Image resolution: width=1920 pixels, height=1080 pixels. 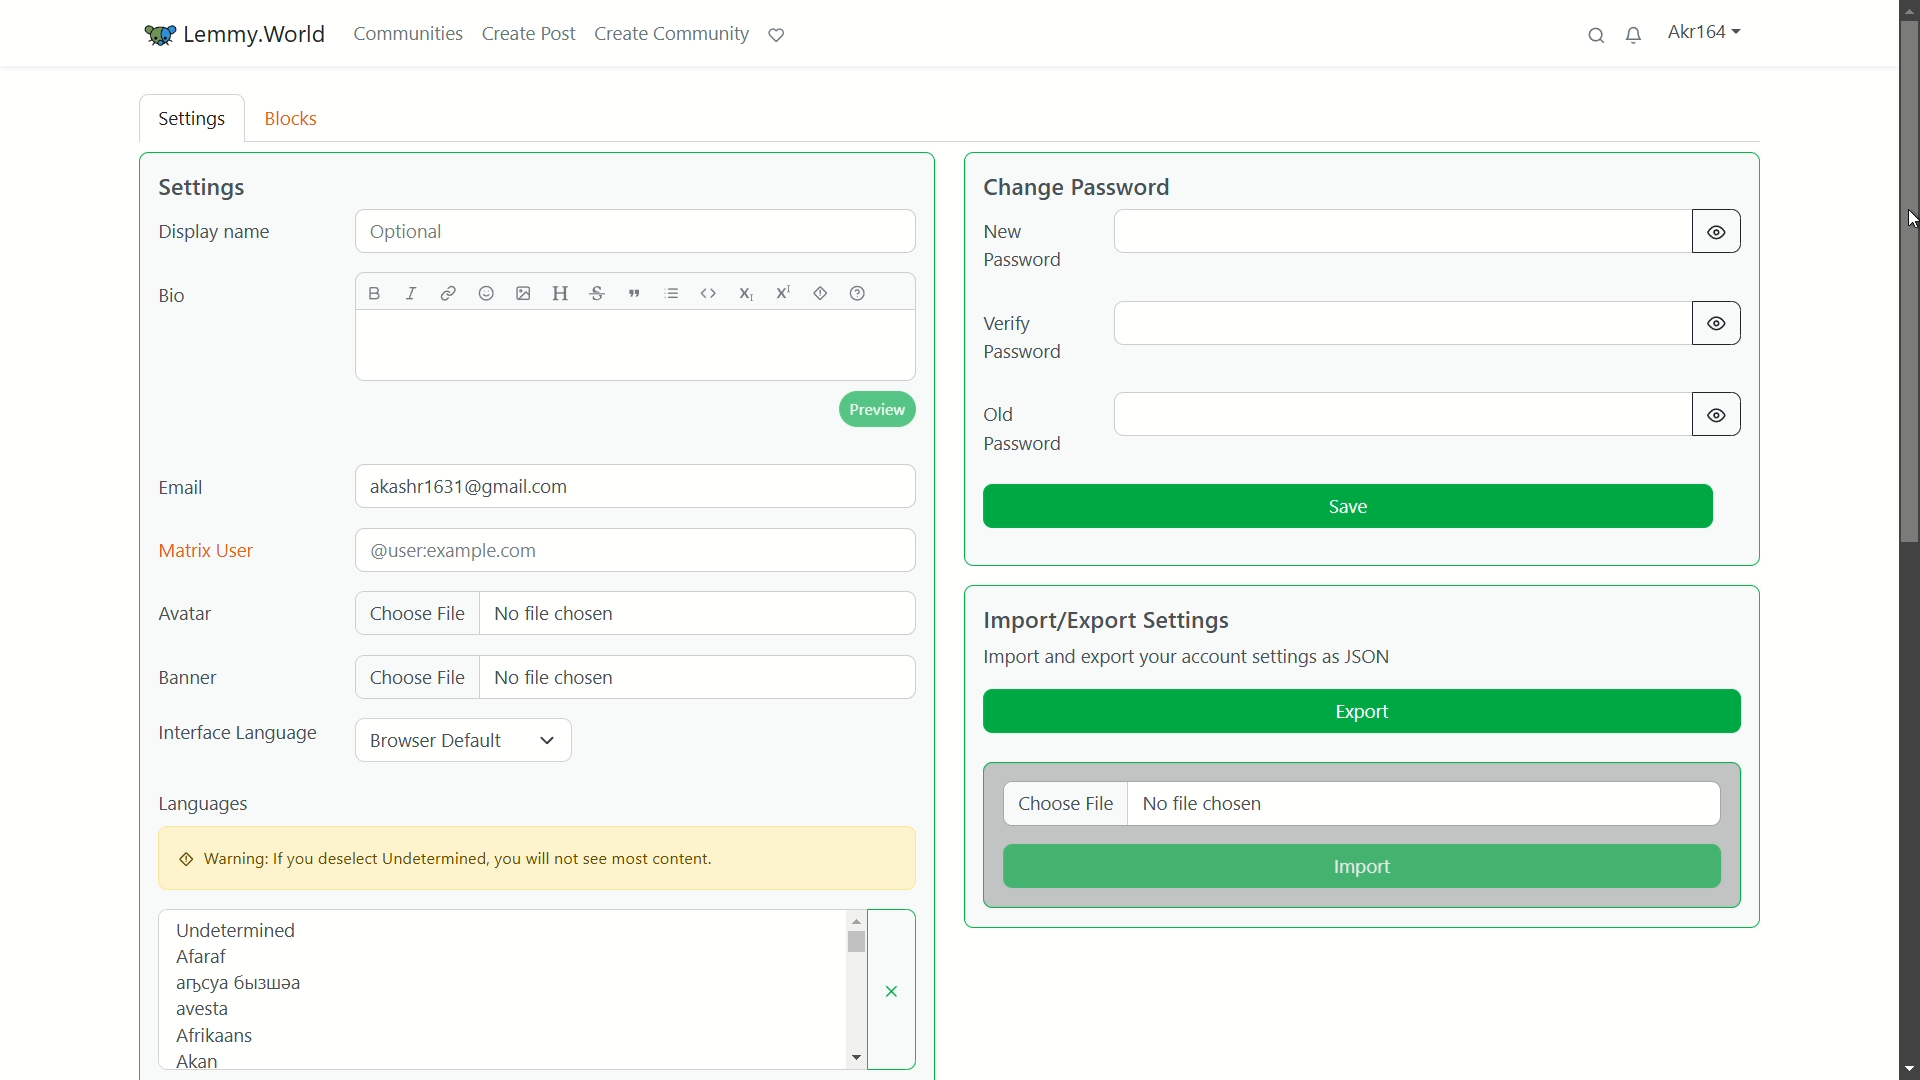 What do you see at coordinates (779, 295) in the screenshot?
I see `superscript` at bounding box center [779, 295].